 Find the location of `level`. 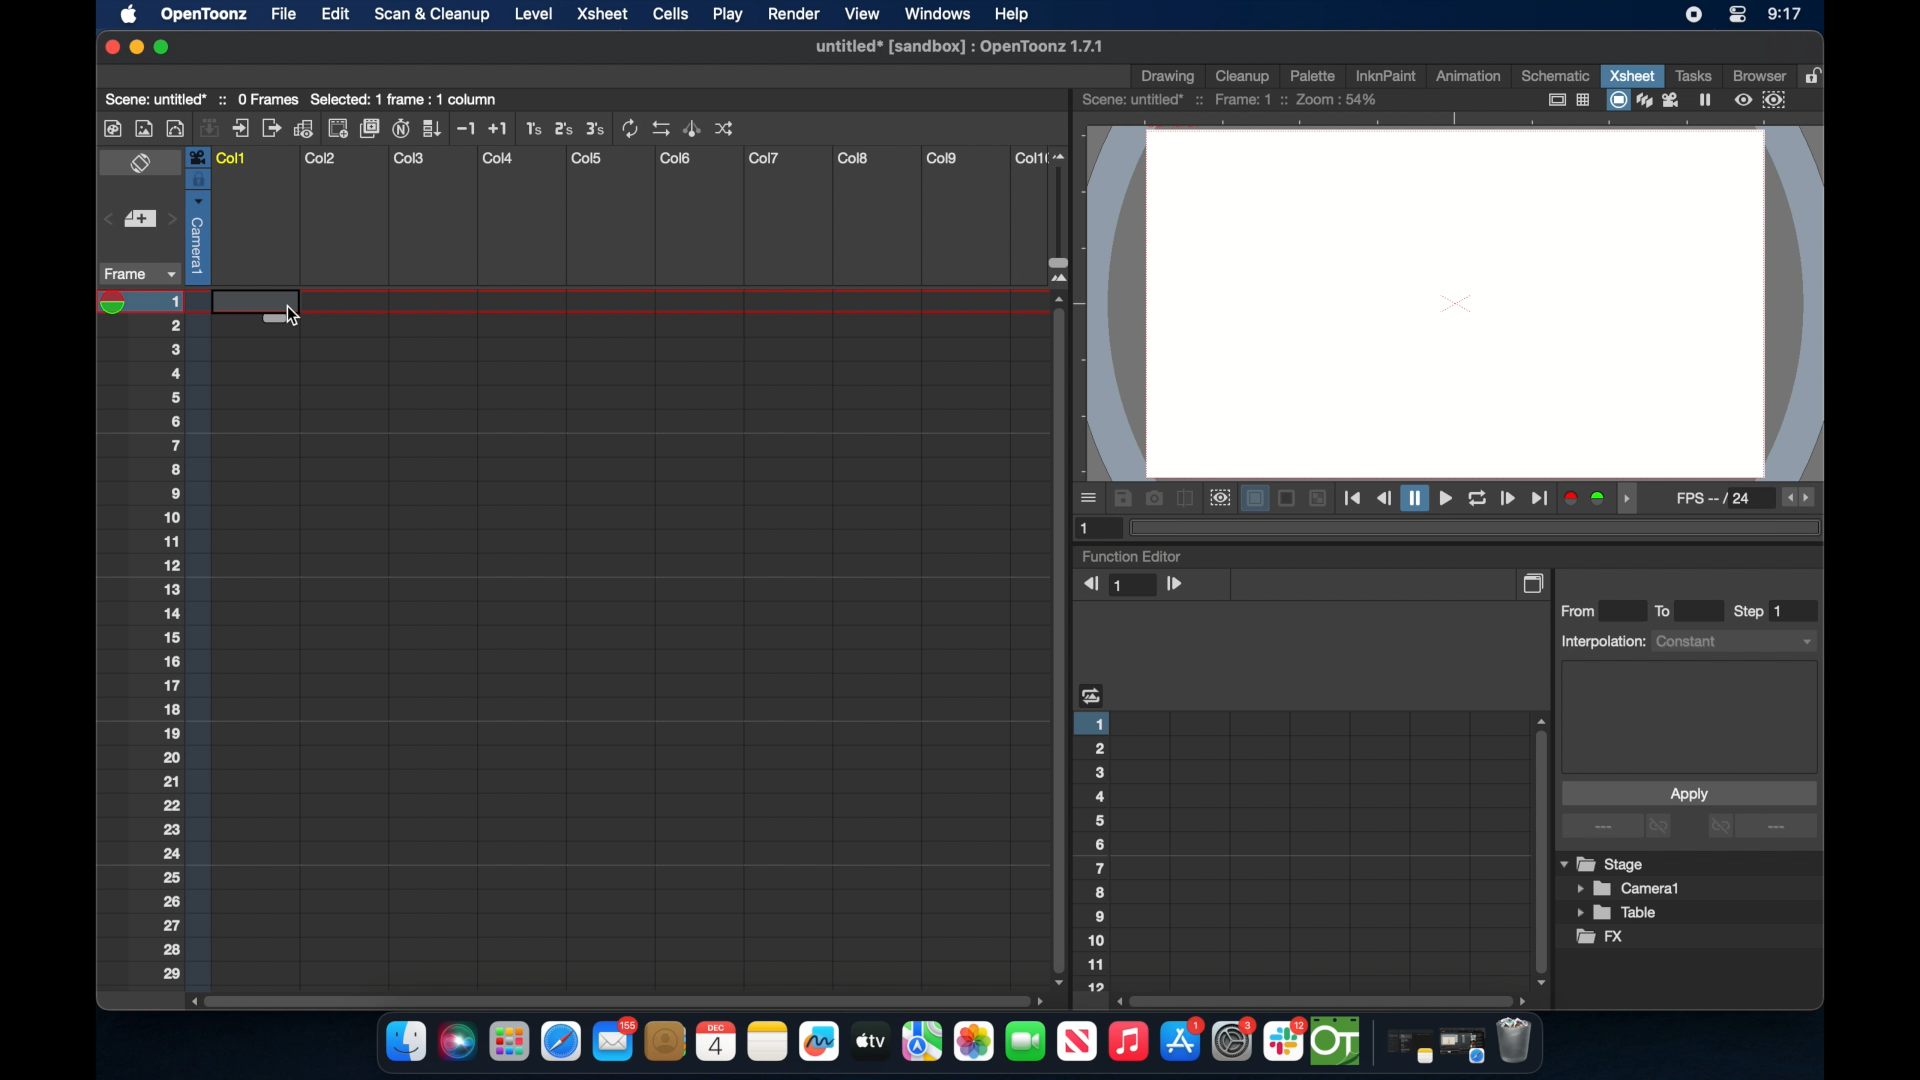

level is located at coordinates (536, 13).